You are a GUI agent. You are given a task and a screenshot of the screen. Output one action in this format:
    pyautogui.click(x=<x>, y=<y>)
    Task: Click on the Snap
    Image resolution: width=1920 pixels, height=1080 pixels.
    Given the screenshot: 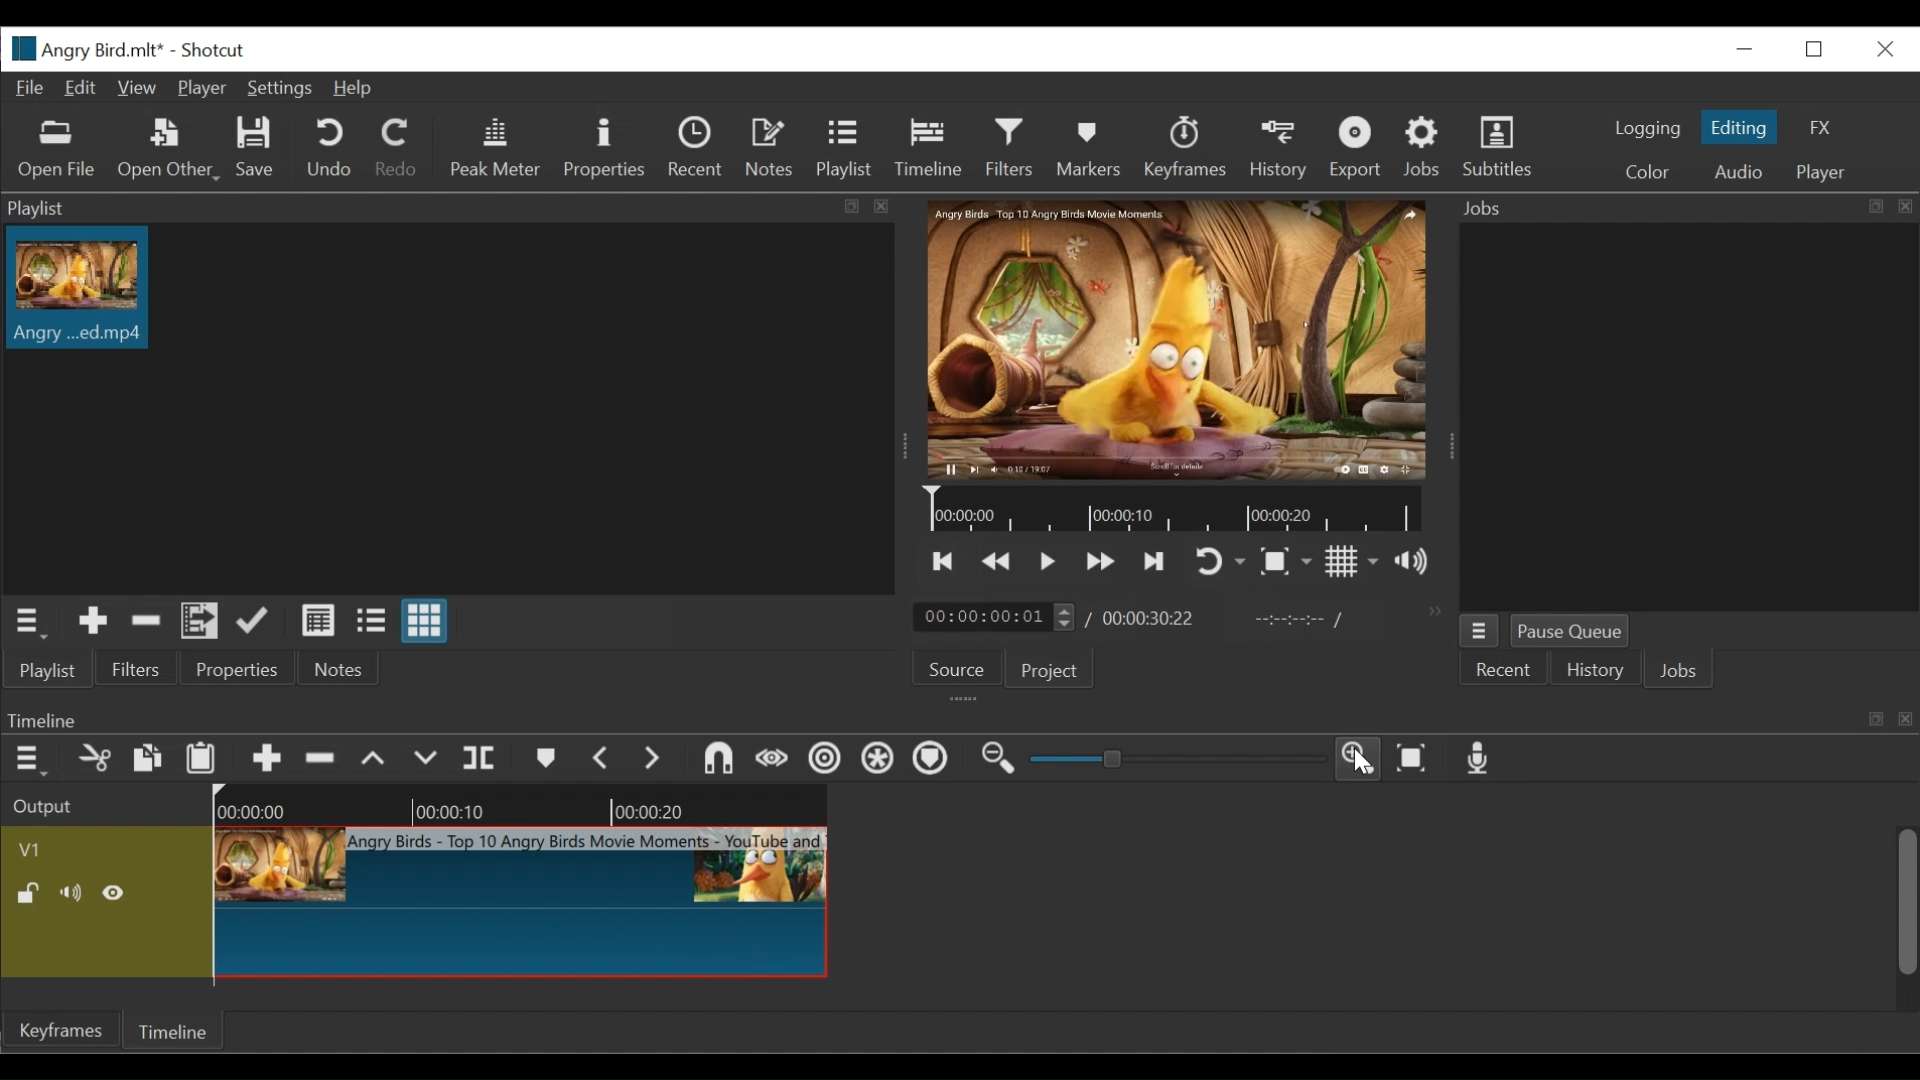 What is the action you would take?
    pyautogui.click(x=717, y=760)
    